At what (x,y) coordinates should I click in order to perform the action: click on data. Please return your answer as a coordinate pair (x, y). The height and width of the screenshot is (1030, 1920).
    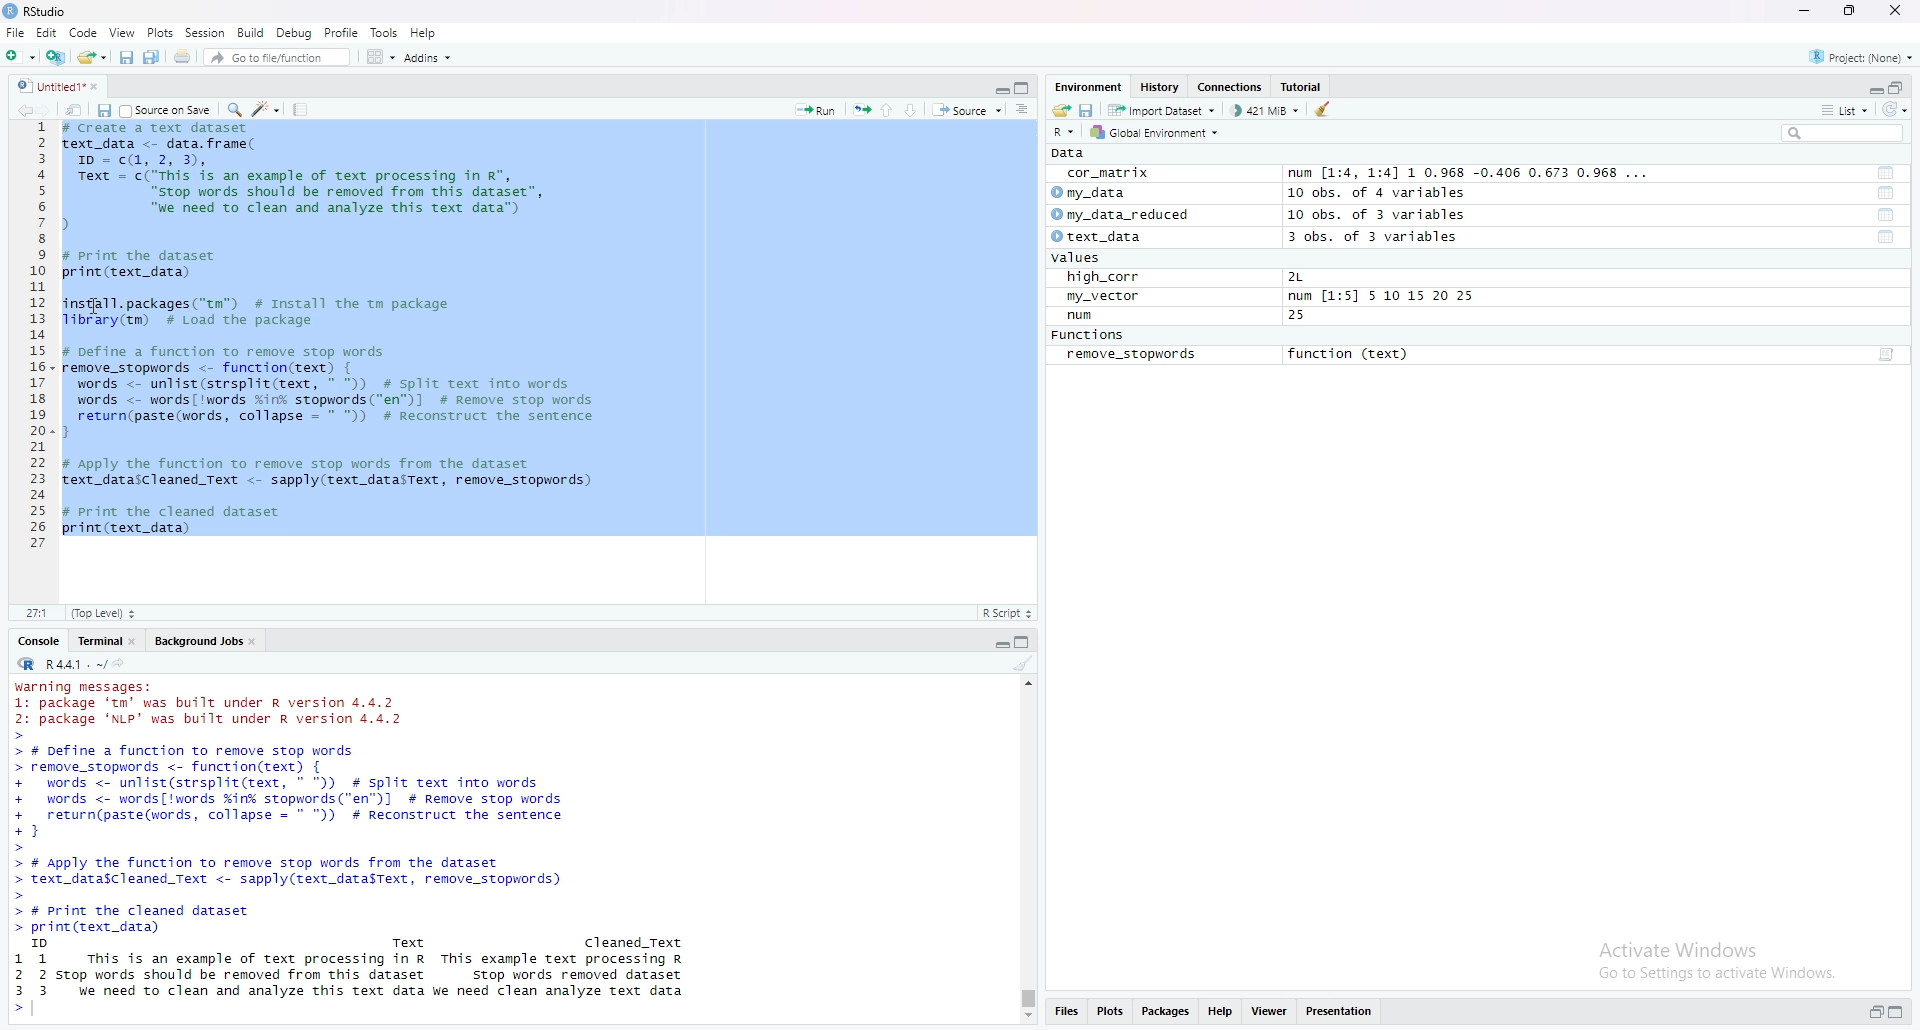
    Looking at the image, I should click on (1069, 154).